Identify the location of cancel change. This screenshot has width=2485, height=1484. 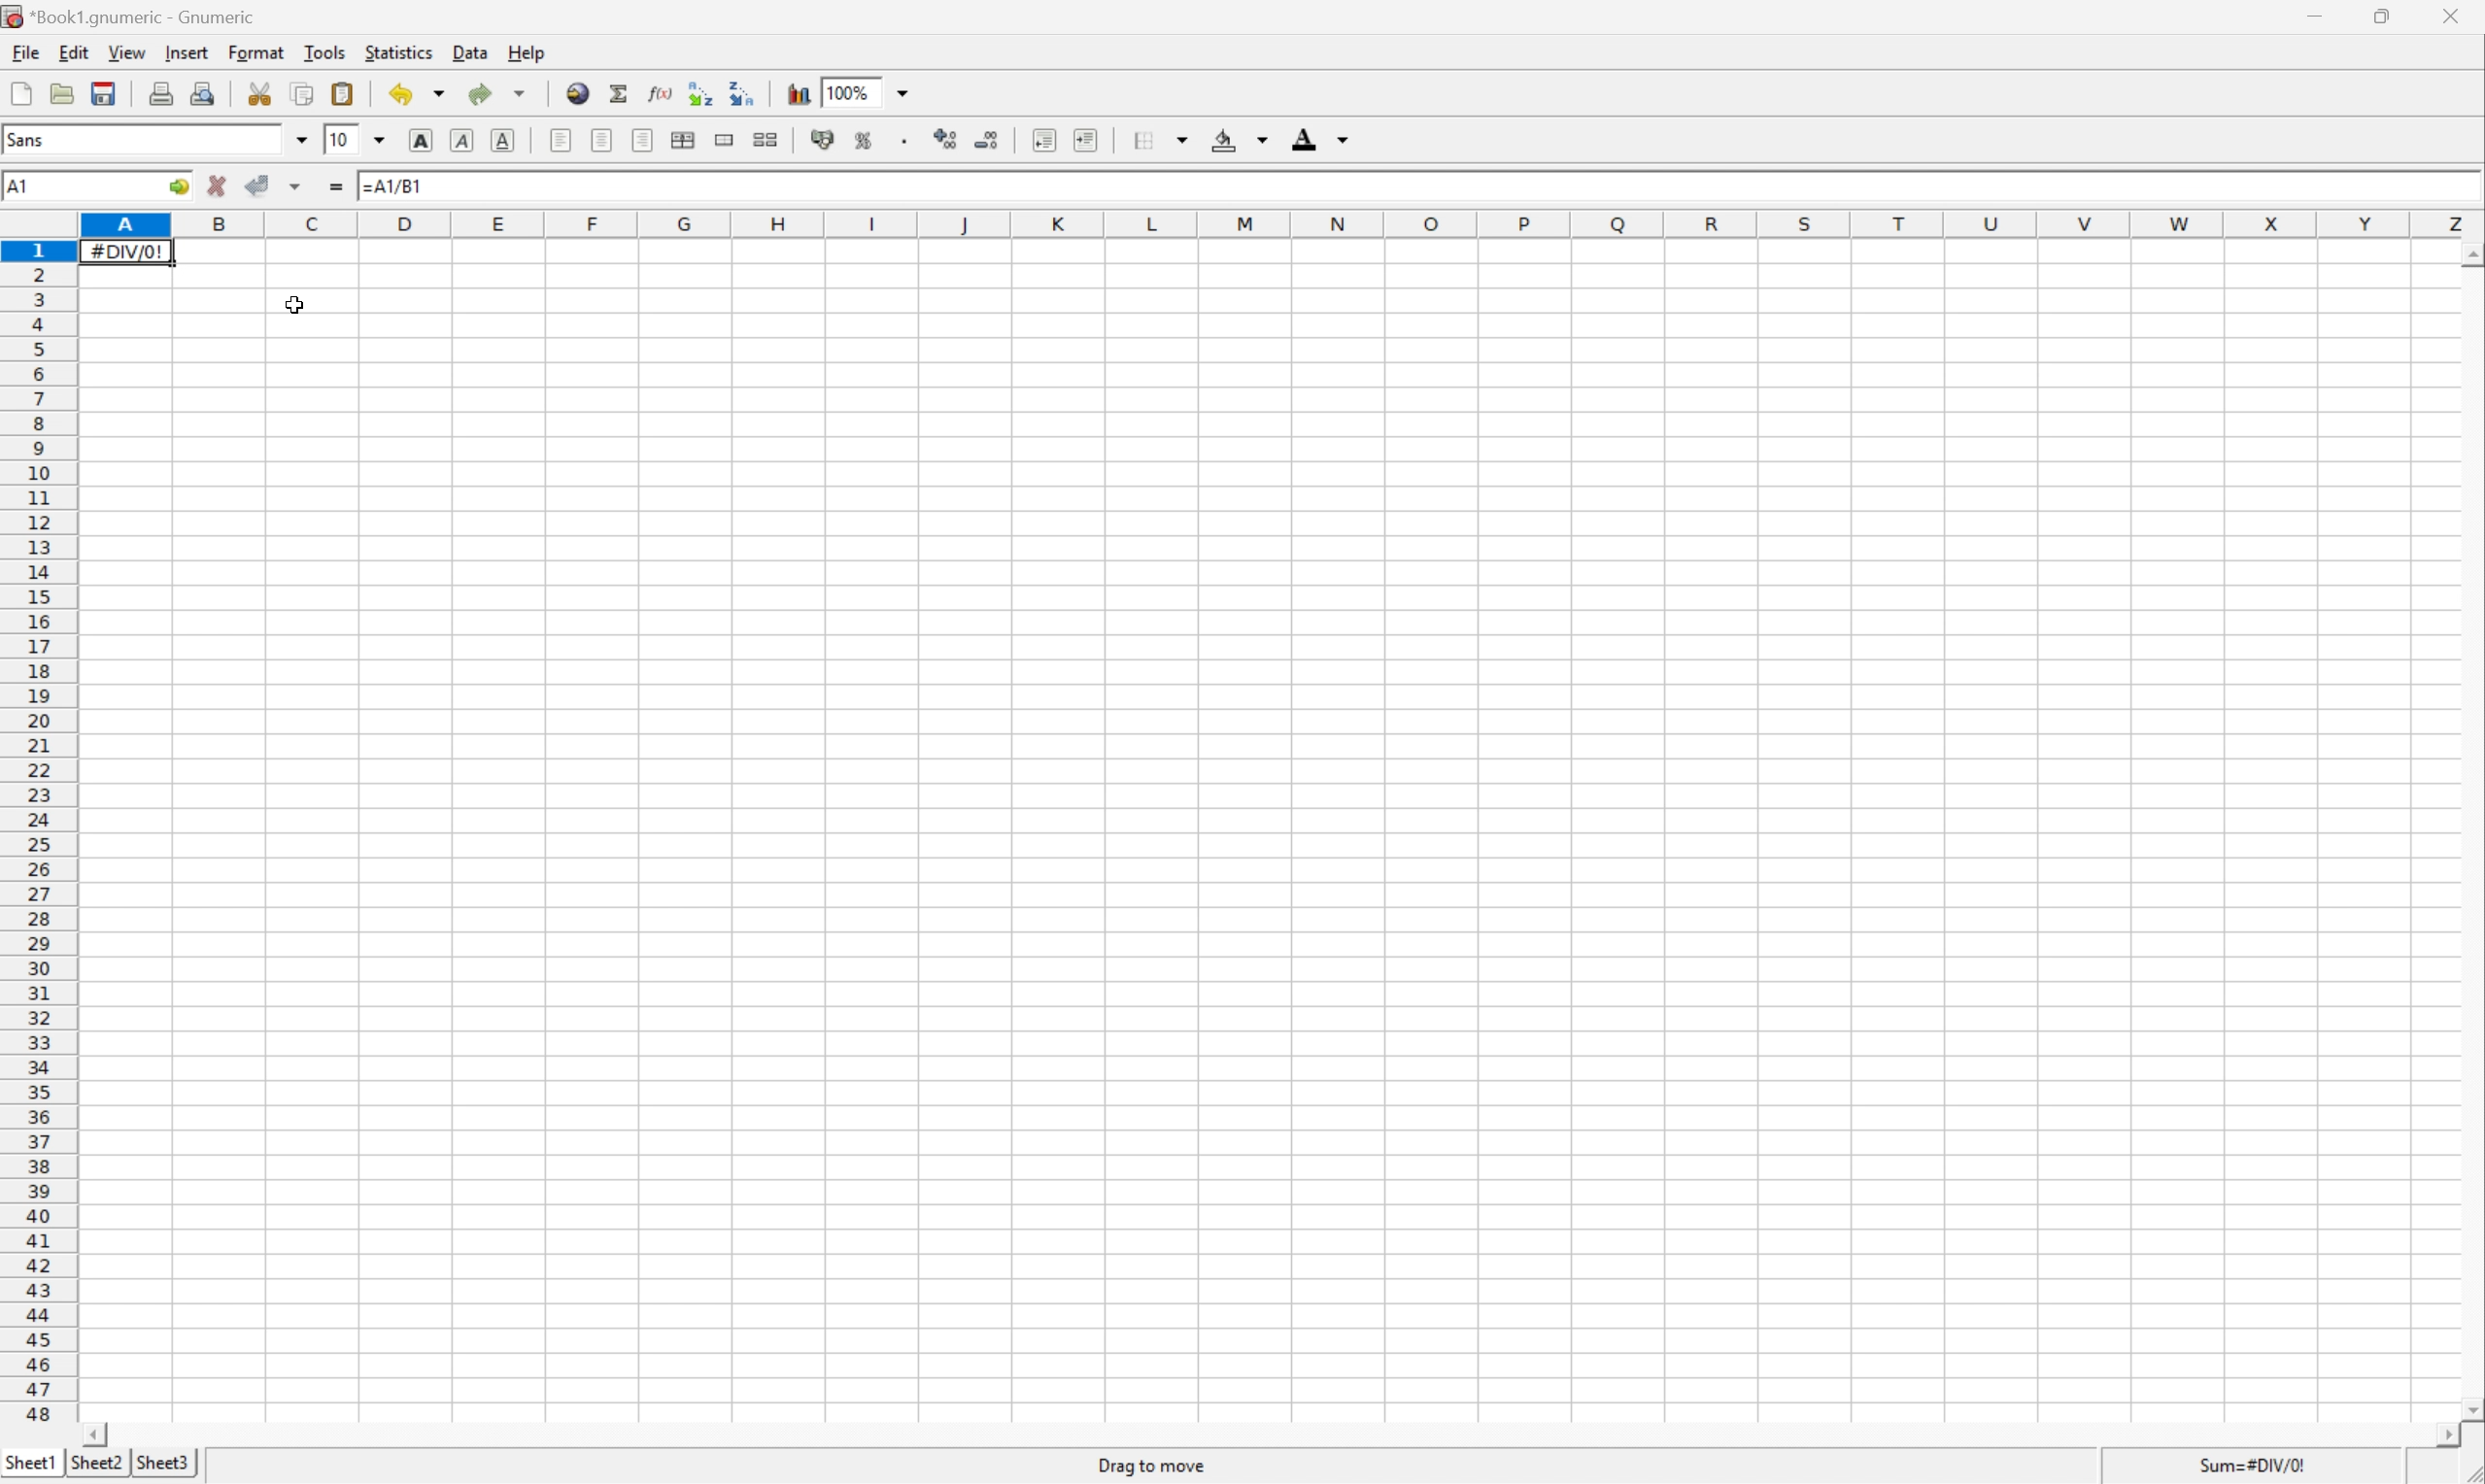
(219, 187).